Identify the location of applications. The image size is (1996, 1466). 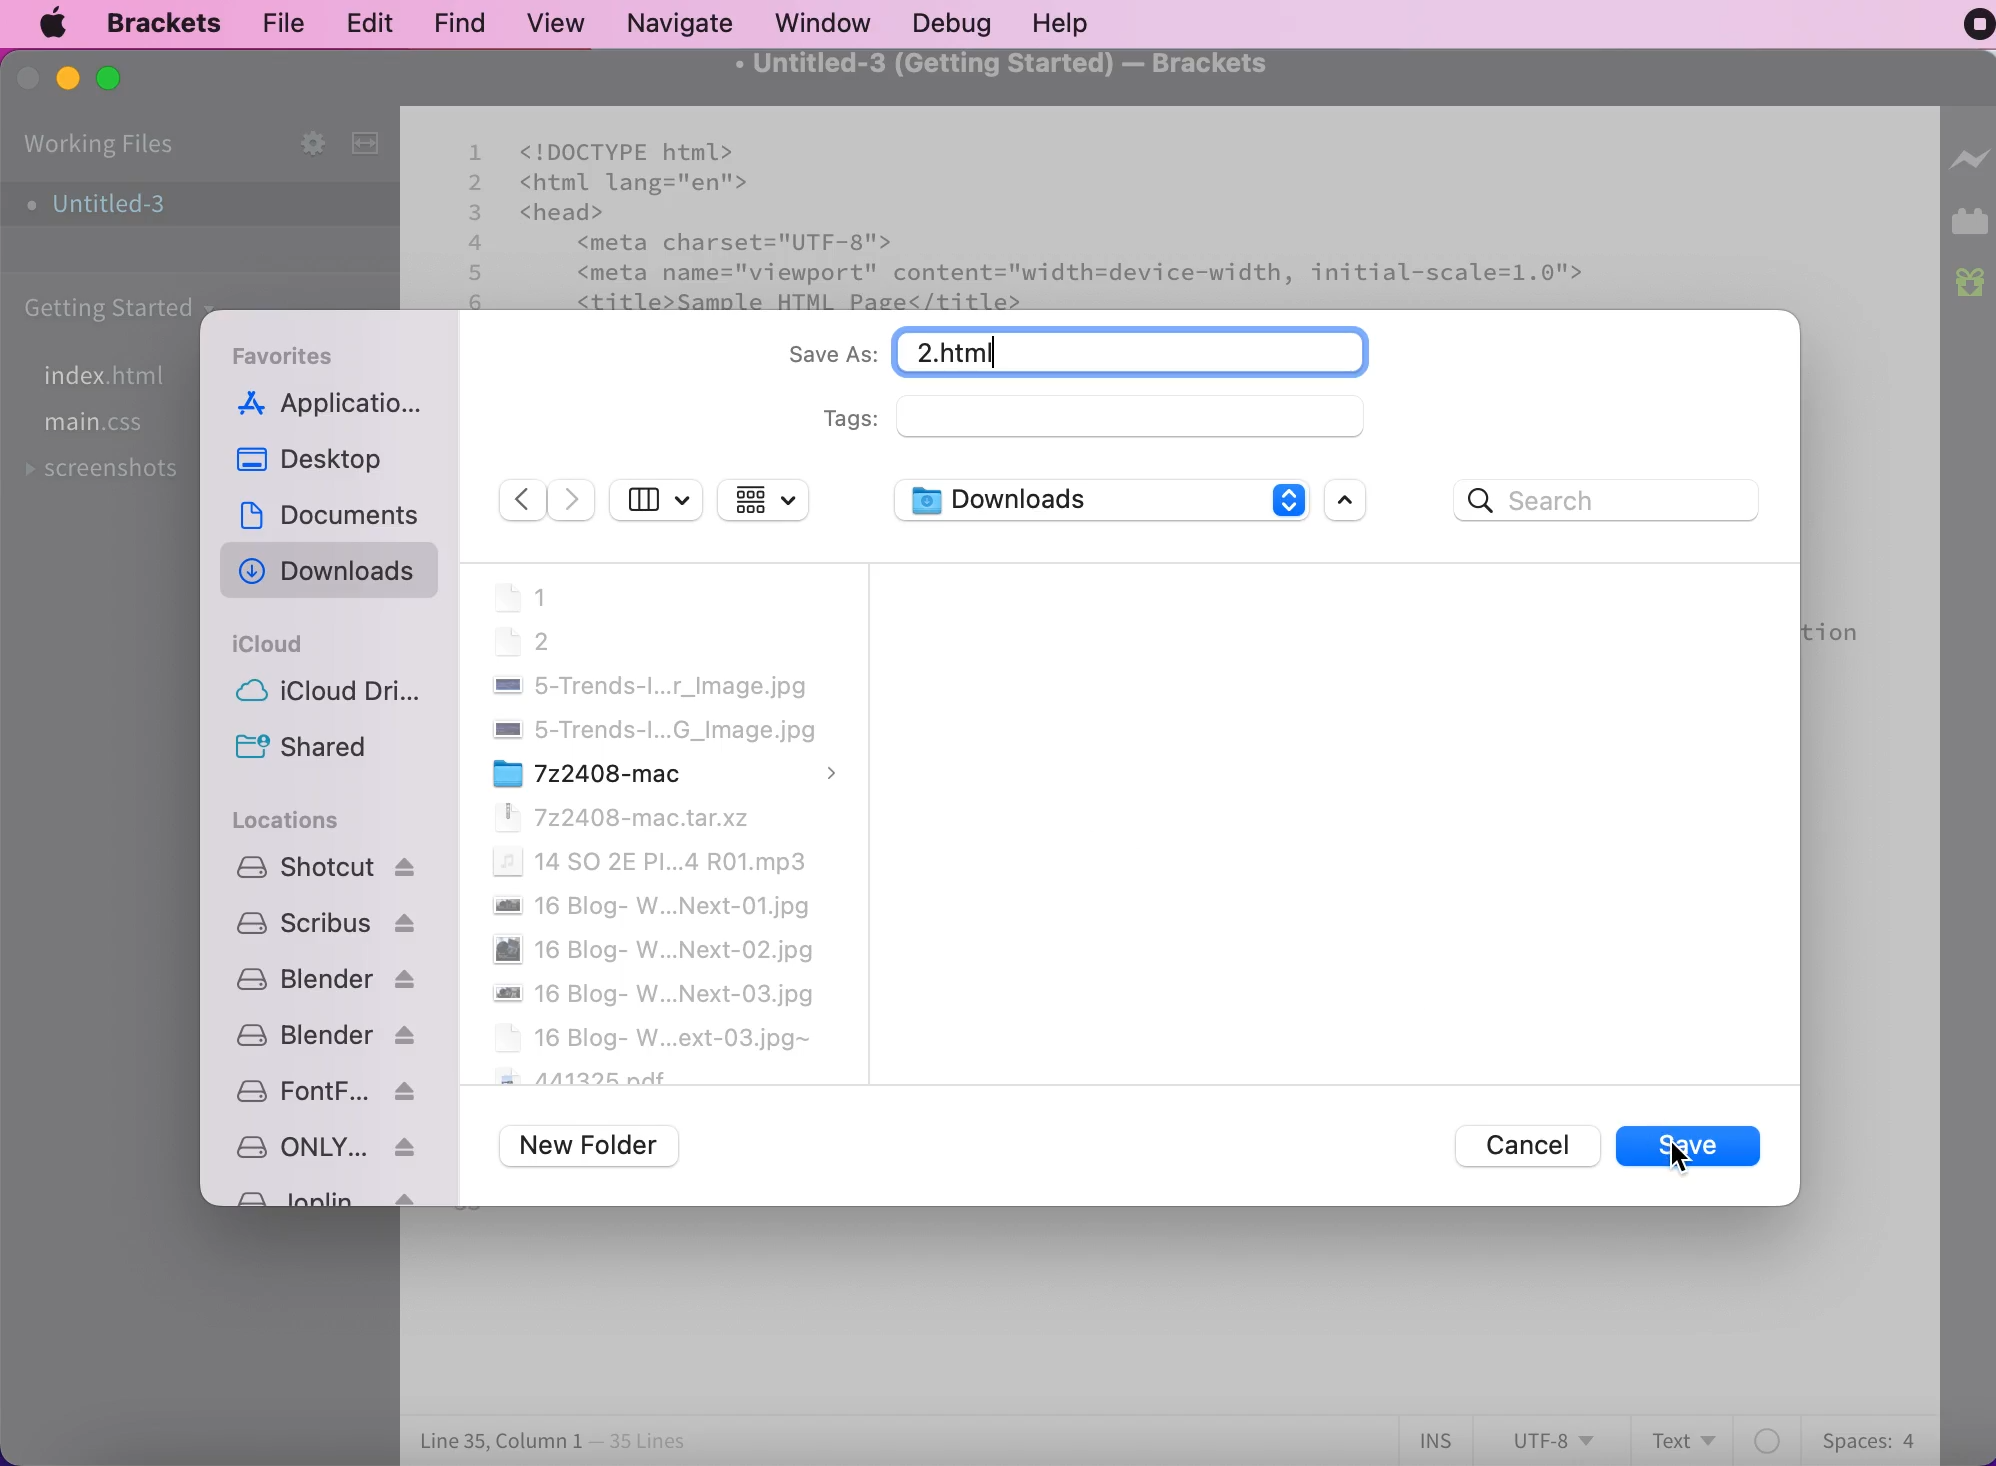
(341, 406).